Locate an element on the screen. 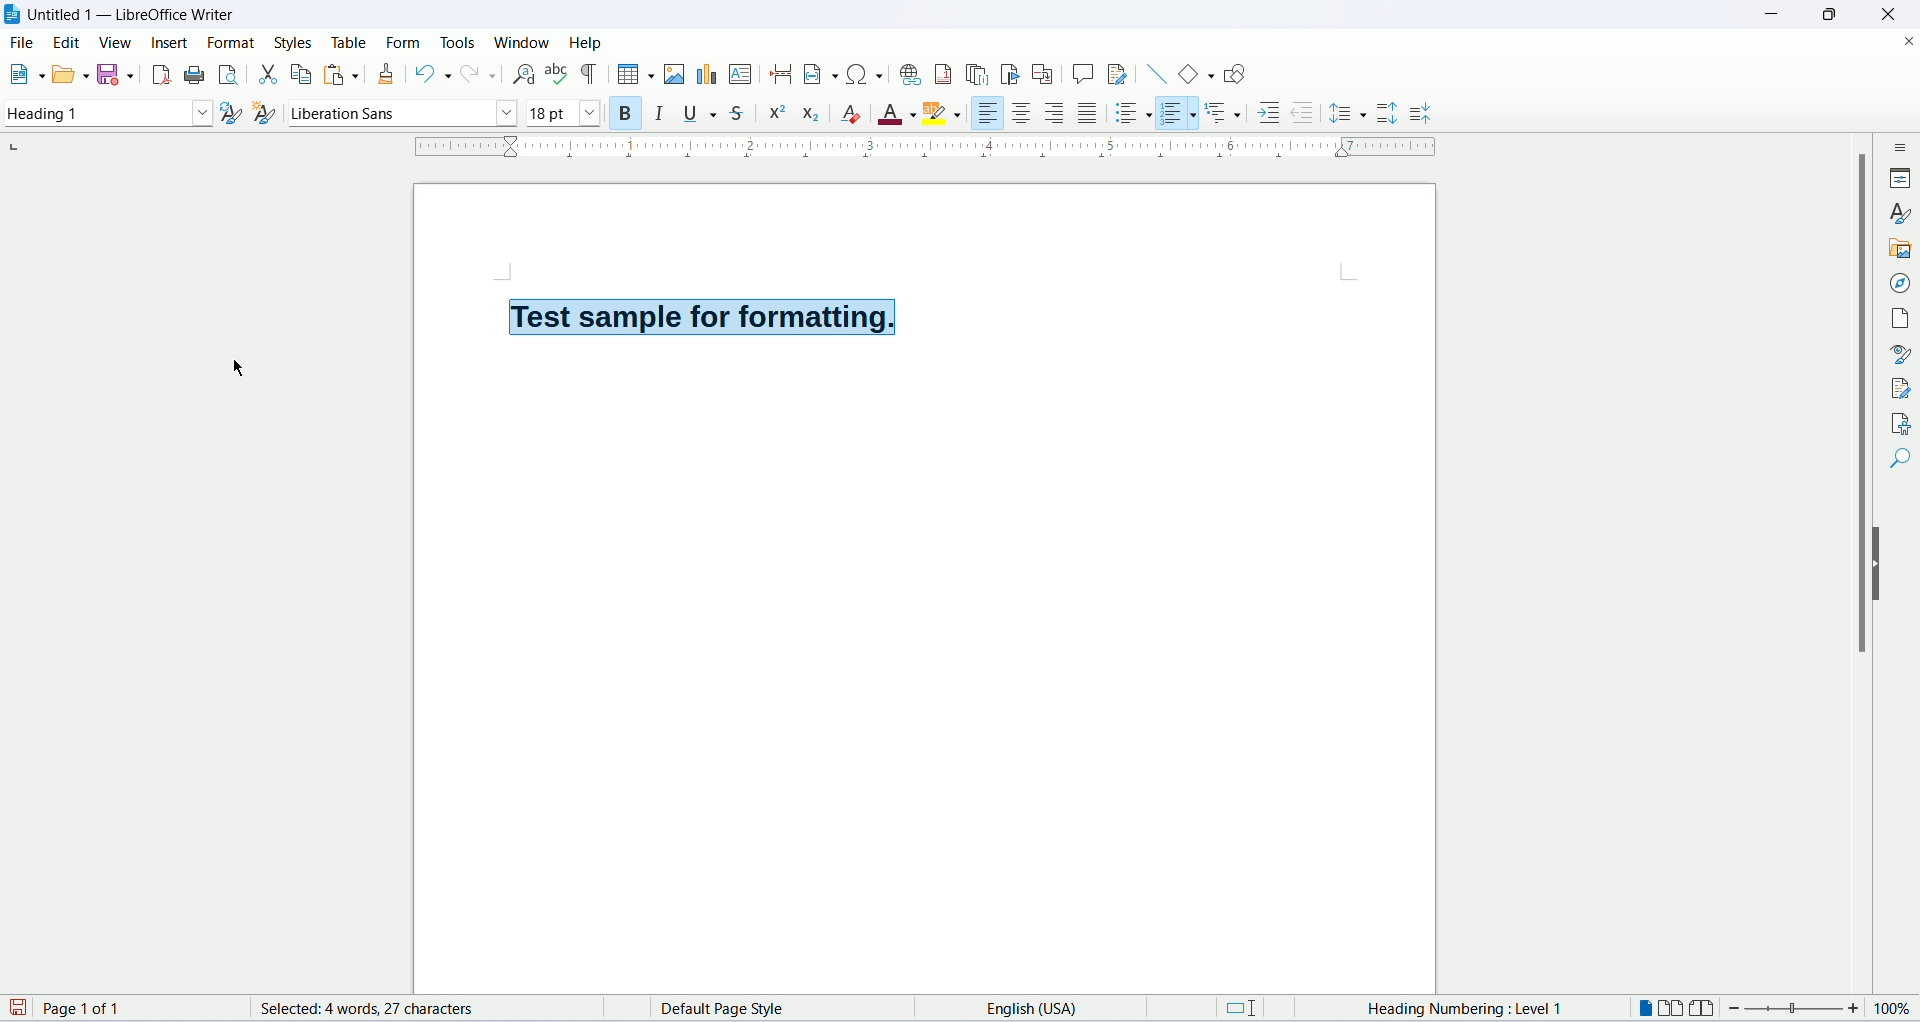  insert field is located at coordinates (818, 73).